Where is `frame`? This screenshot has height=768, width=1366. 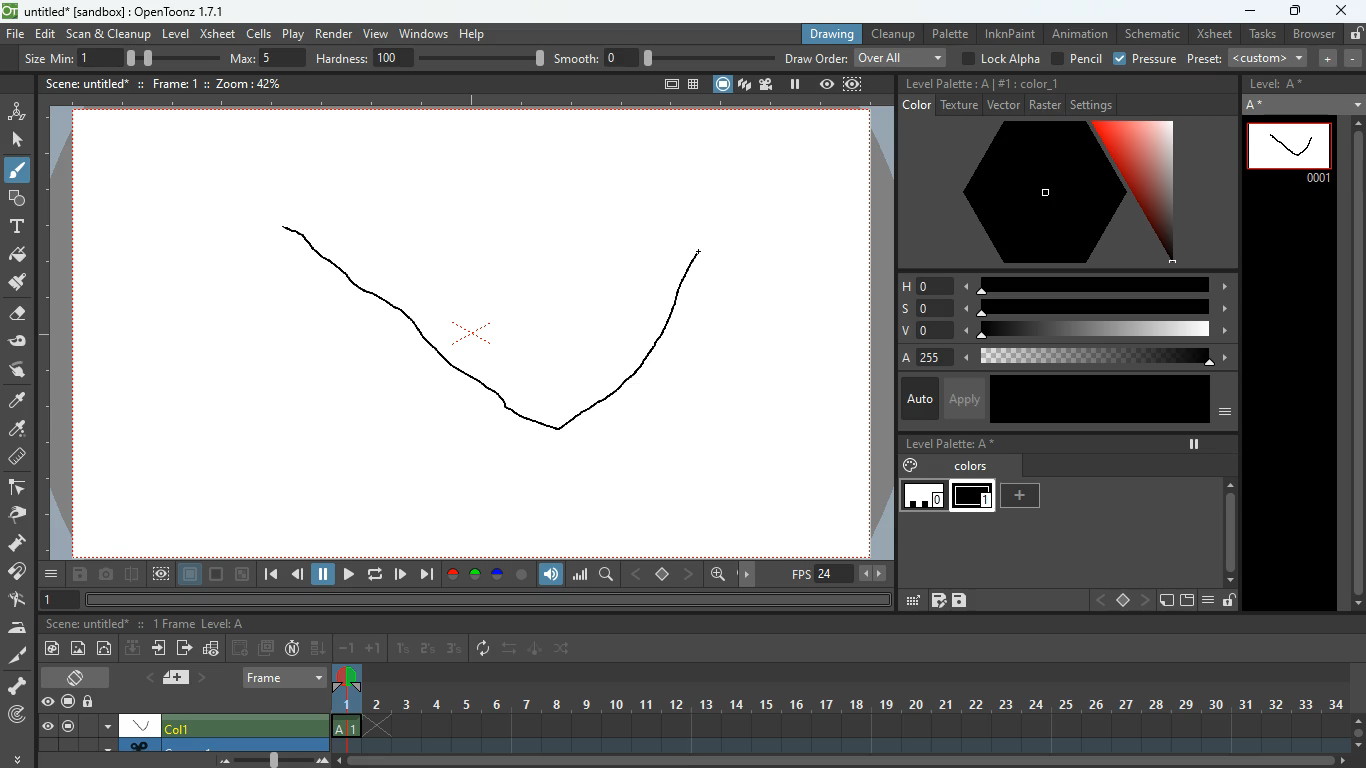
frame is located at coordinates (854, 84).